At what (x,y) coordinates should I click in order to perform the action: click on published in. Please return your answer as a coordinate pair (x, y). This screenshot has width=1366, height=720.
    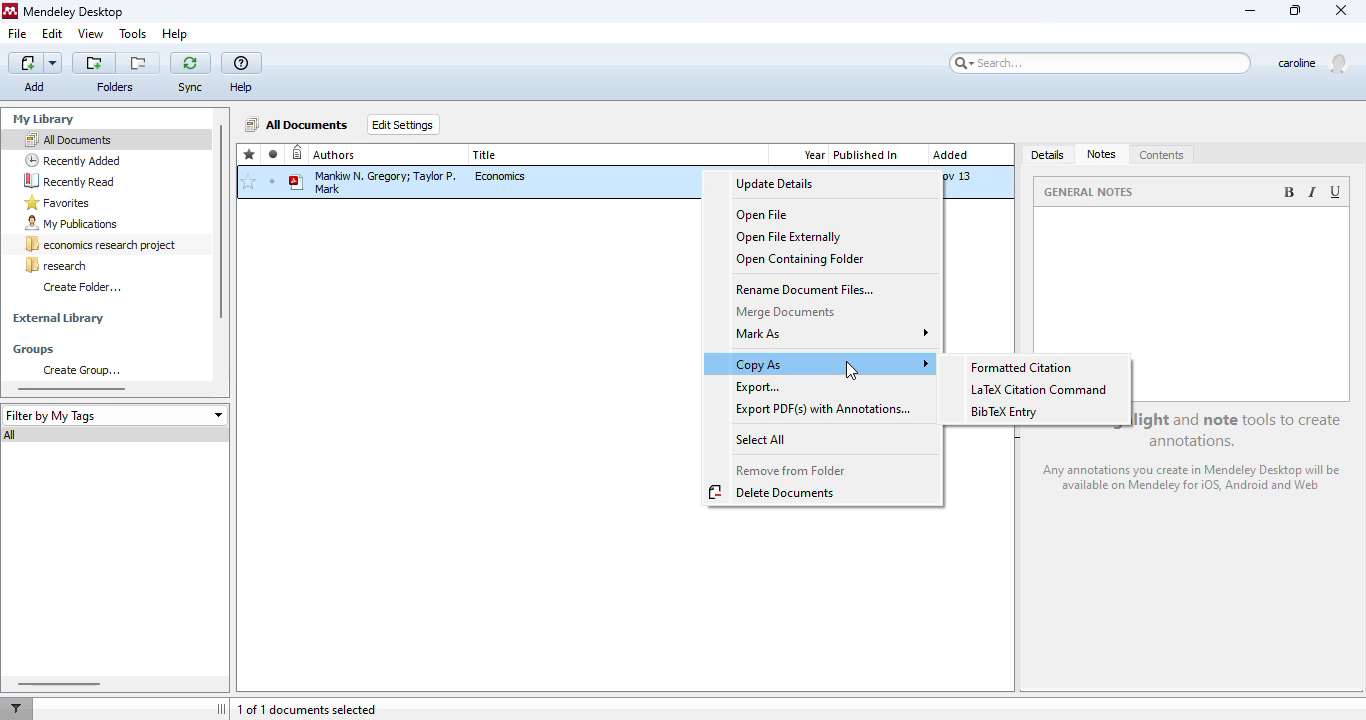
    Looking at the image, I should click on (866, 155).